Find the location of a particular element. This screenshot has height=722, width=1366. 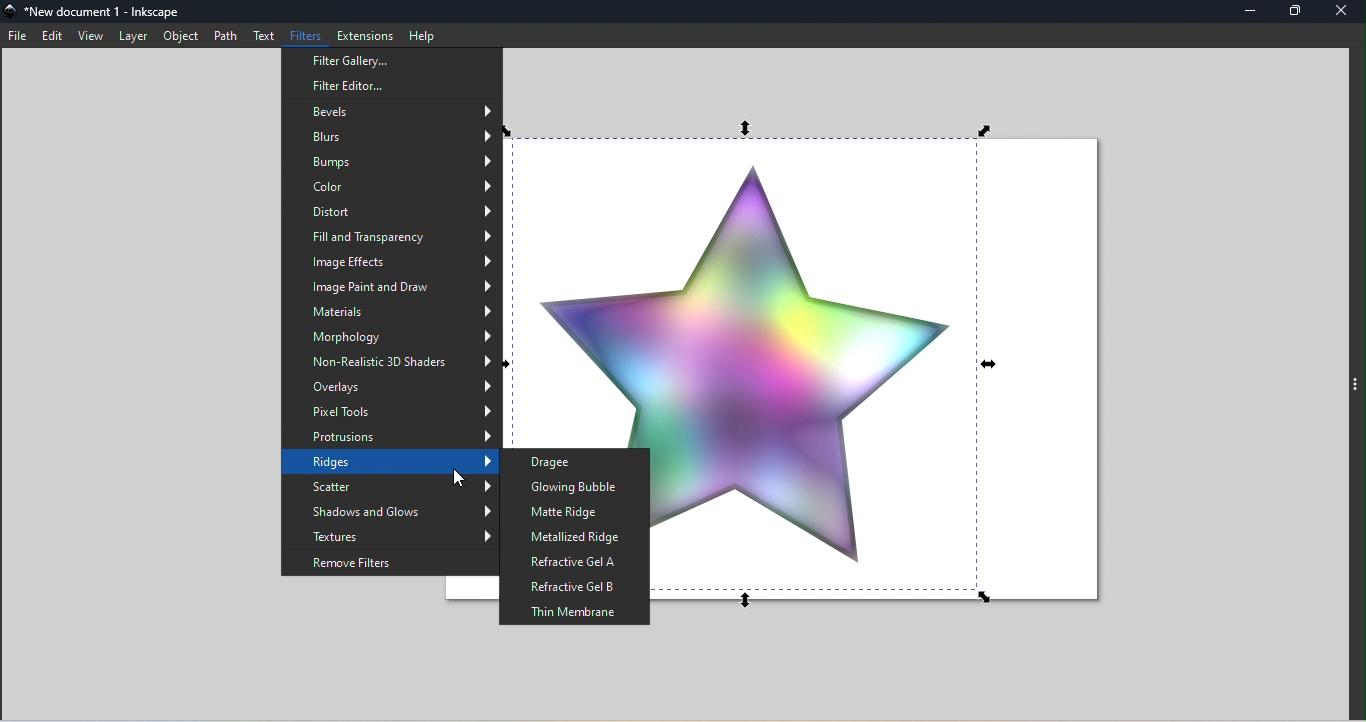

Metallized ridge is located at coordinates (575, 536).